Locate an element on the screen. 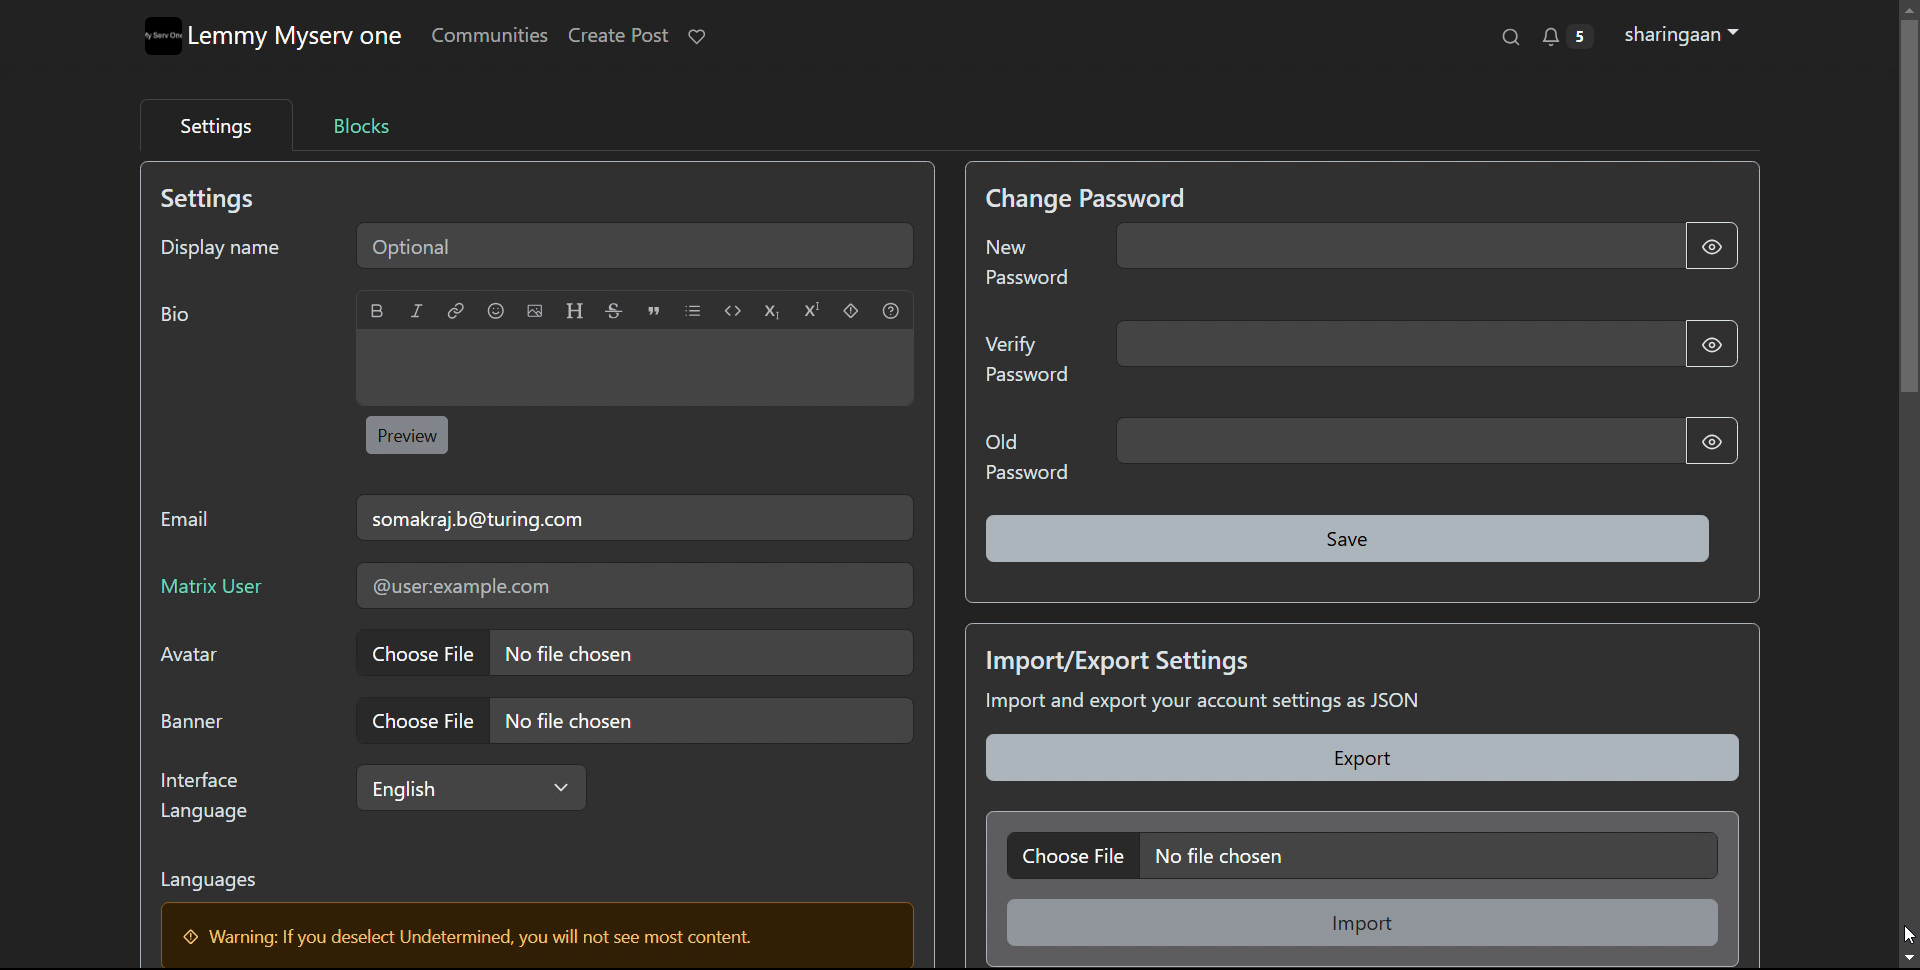 The image size is (1920, 970). choose file to import is located at coordinates (1362, 855).